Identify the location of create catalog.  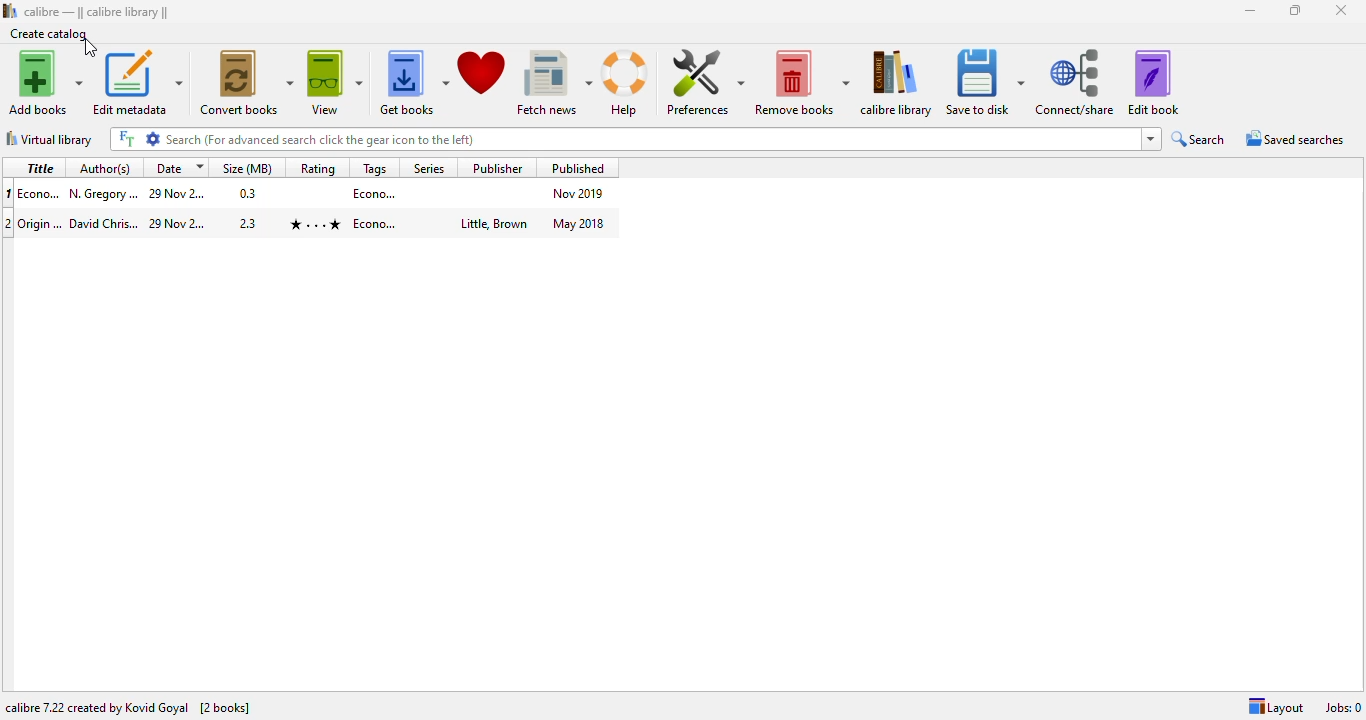
(49, 34).